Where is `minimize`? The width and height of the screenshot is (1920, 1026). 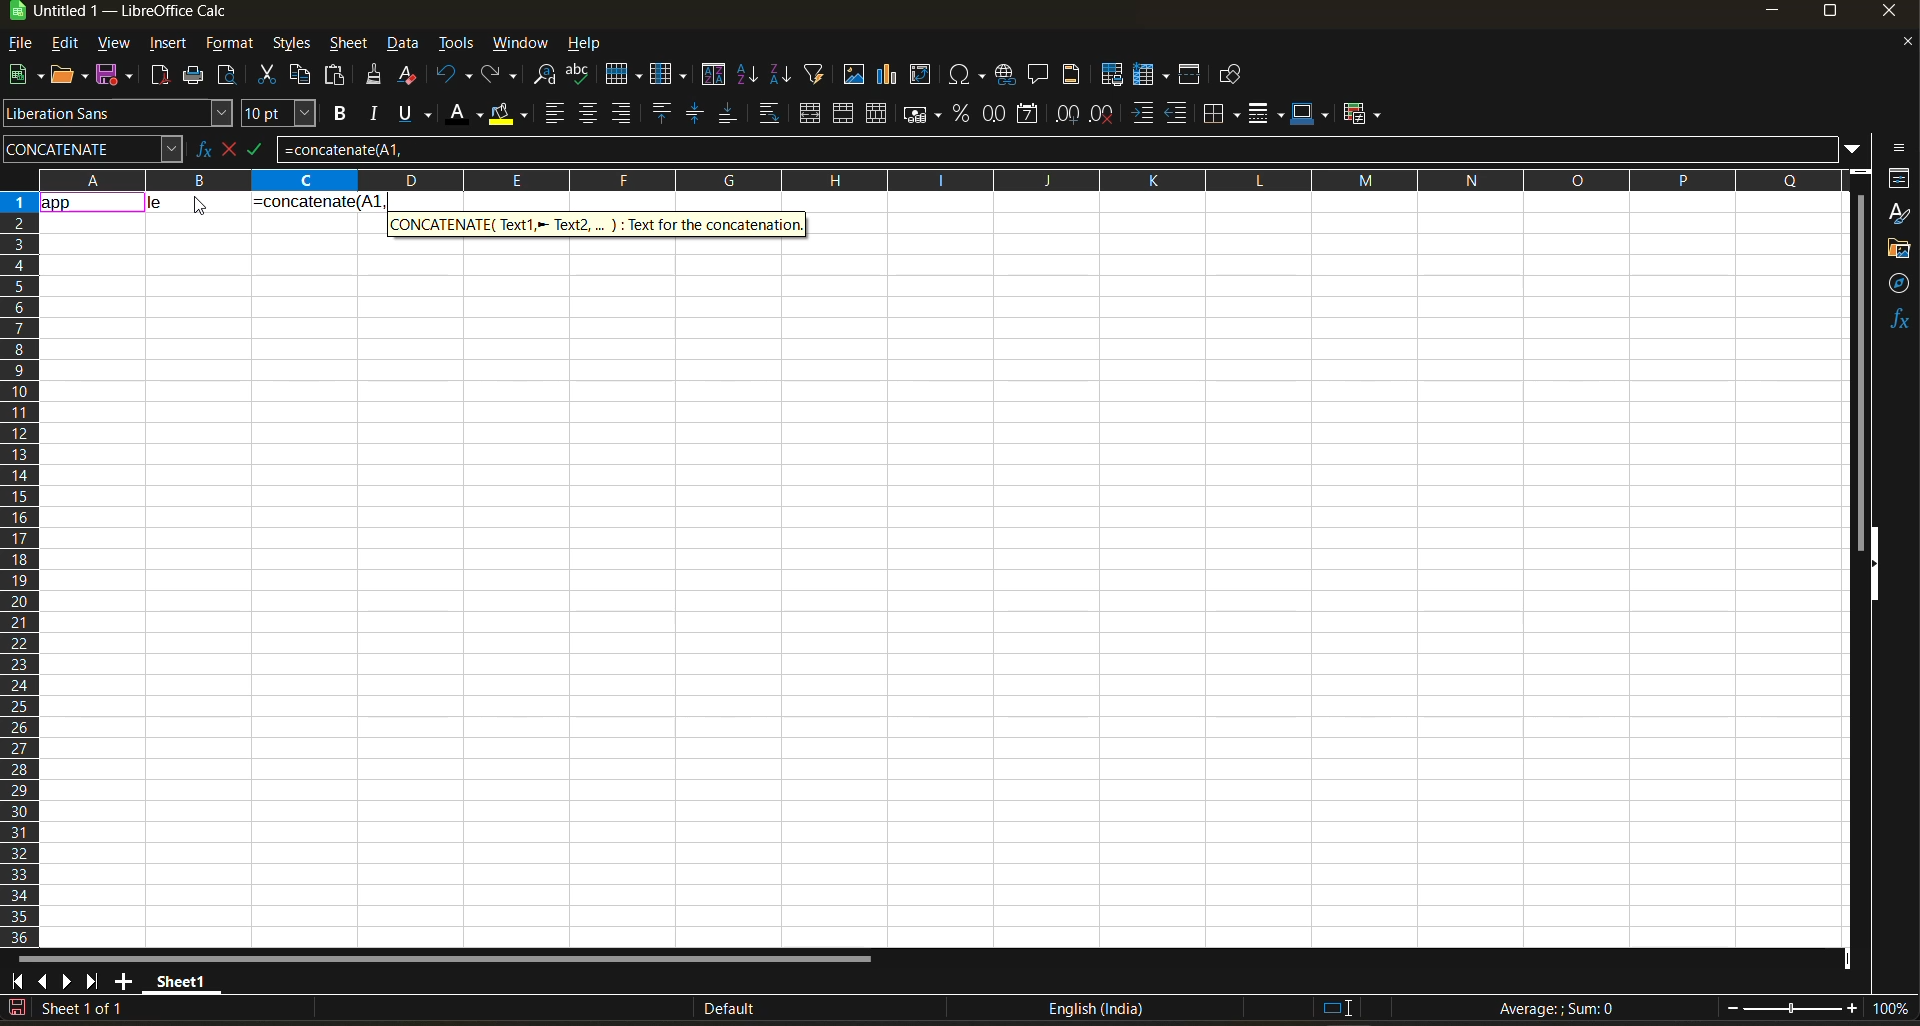 minimize is located at coordinates (1770, 12).